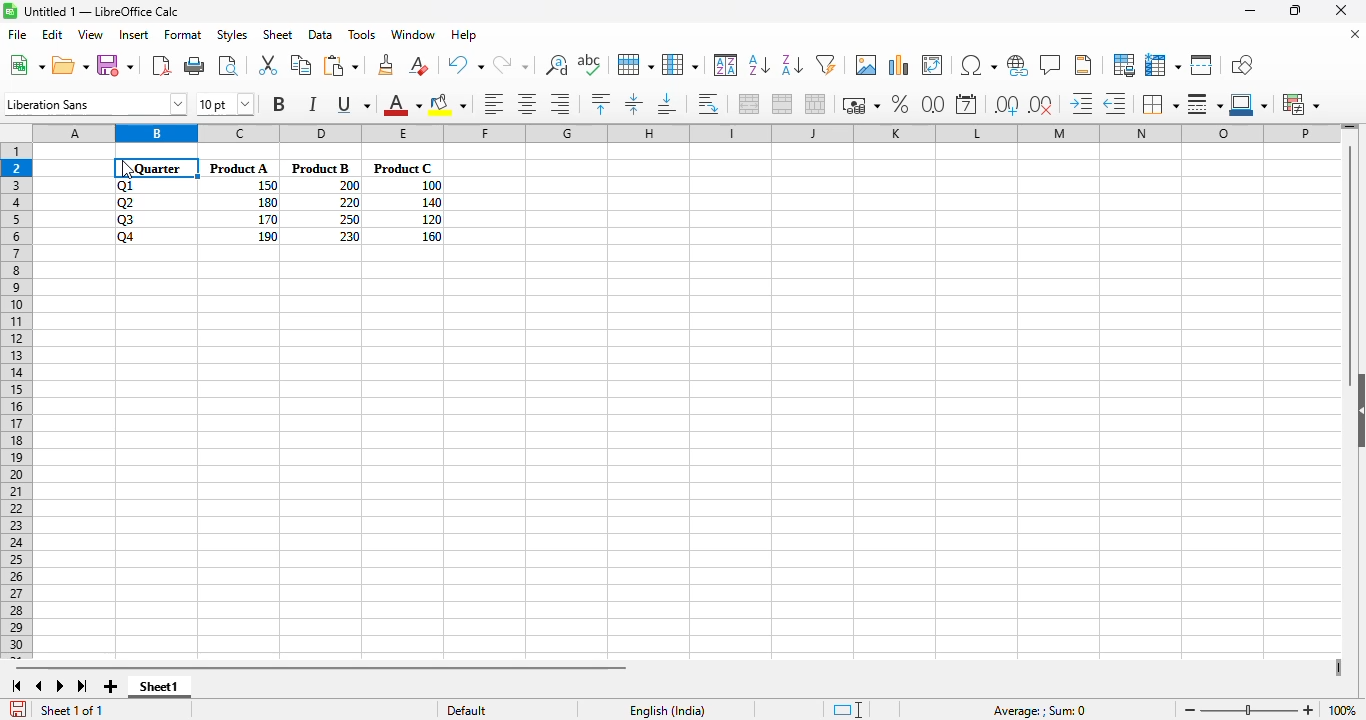 The width and height of the screenshot is (1366, 720). I want to click on align right, so click(560, 103).